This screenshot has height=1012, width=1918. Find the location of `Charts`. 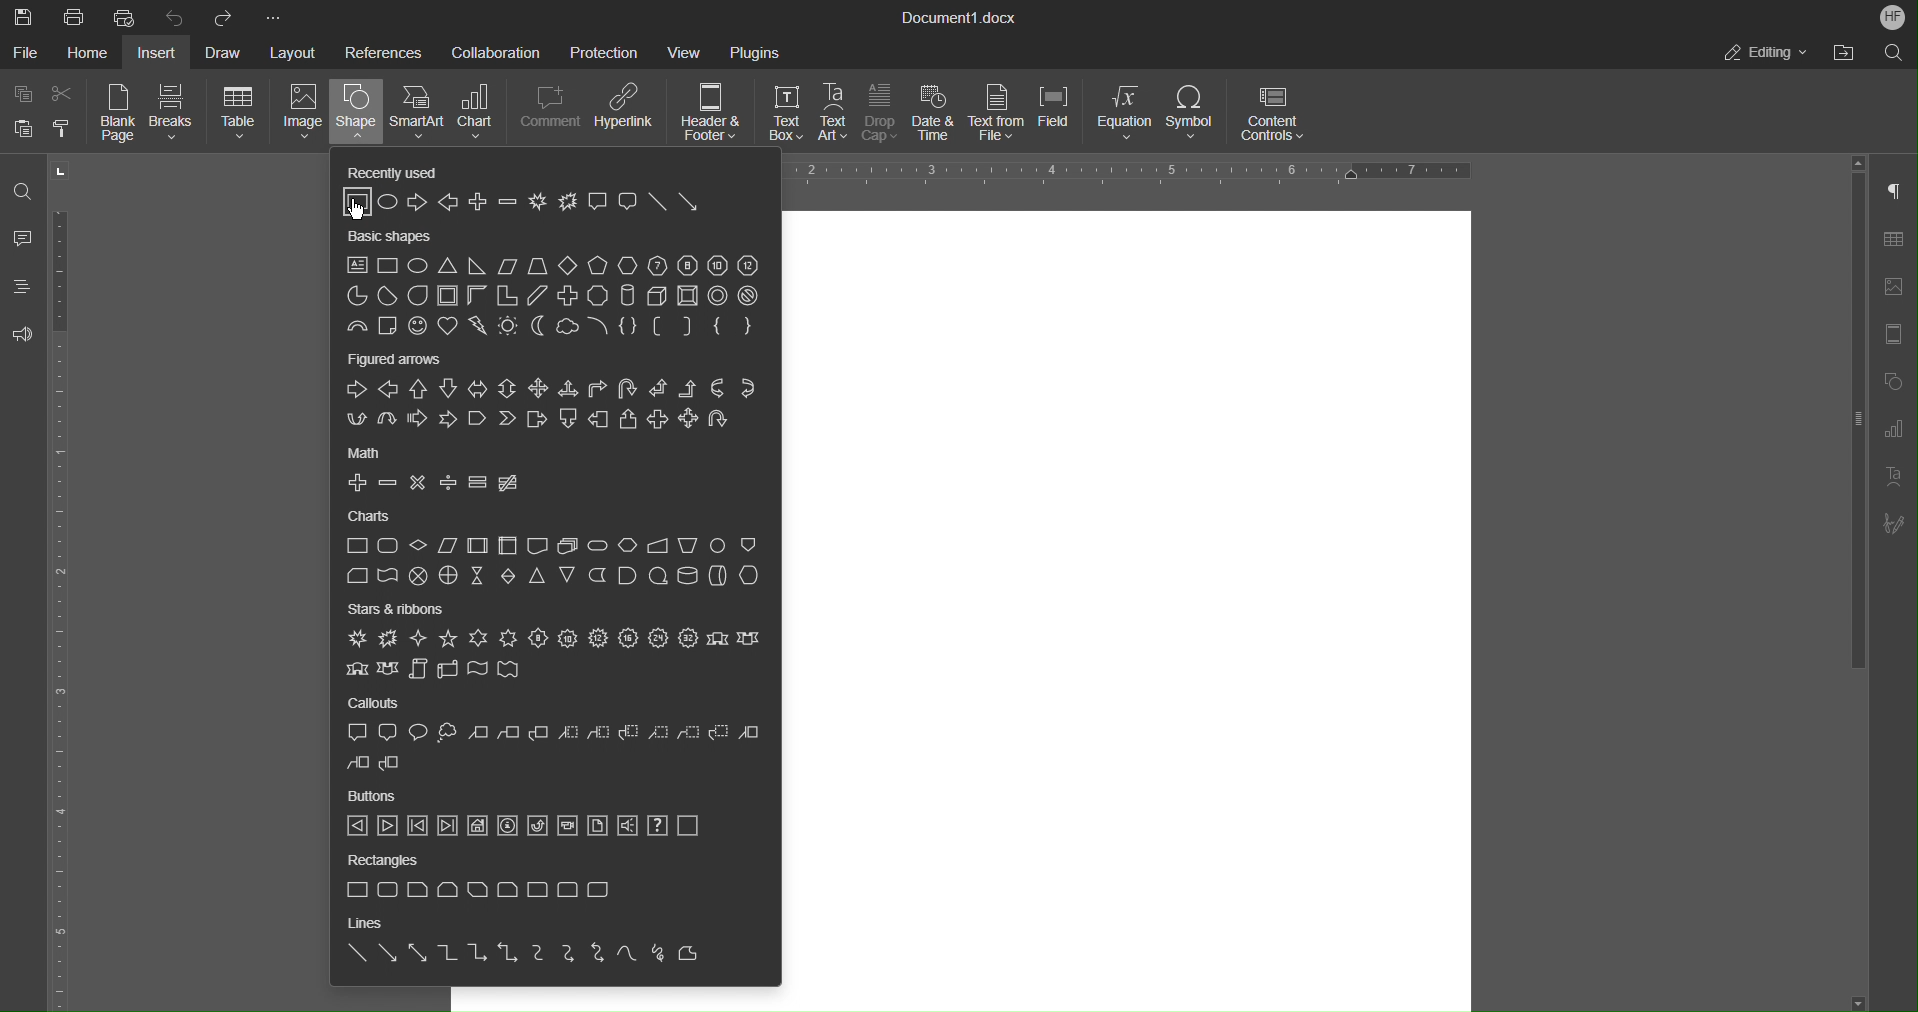

Charts is located at coordinates (368, 517).